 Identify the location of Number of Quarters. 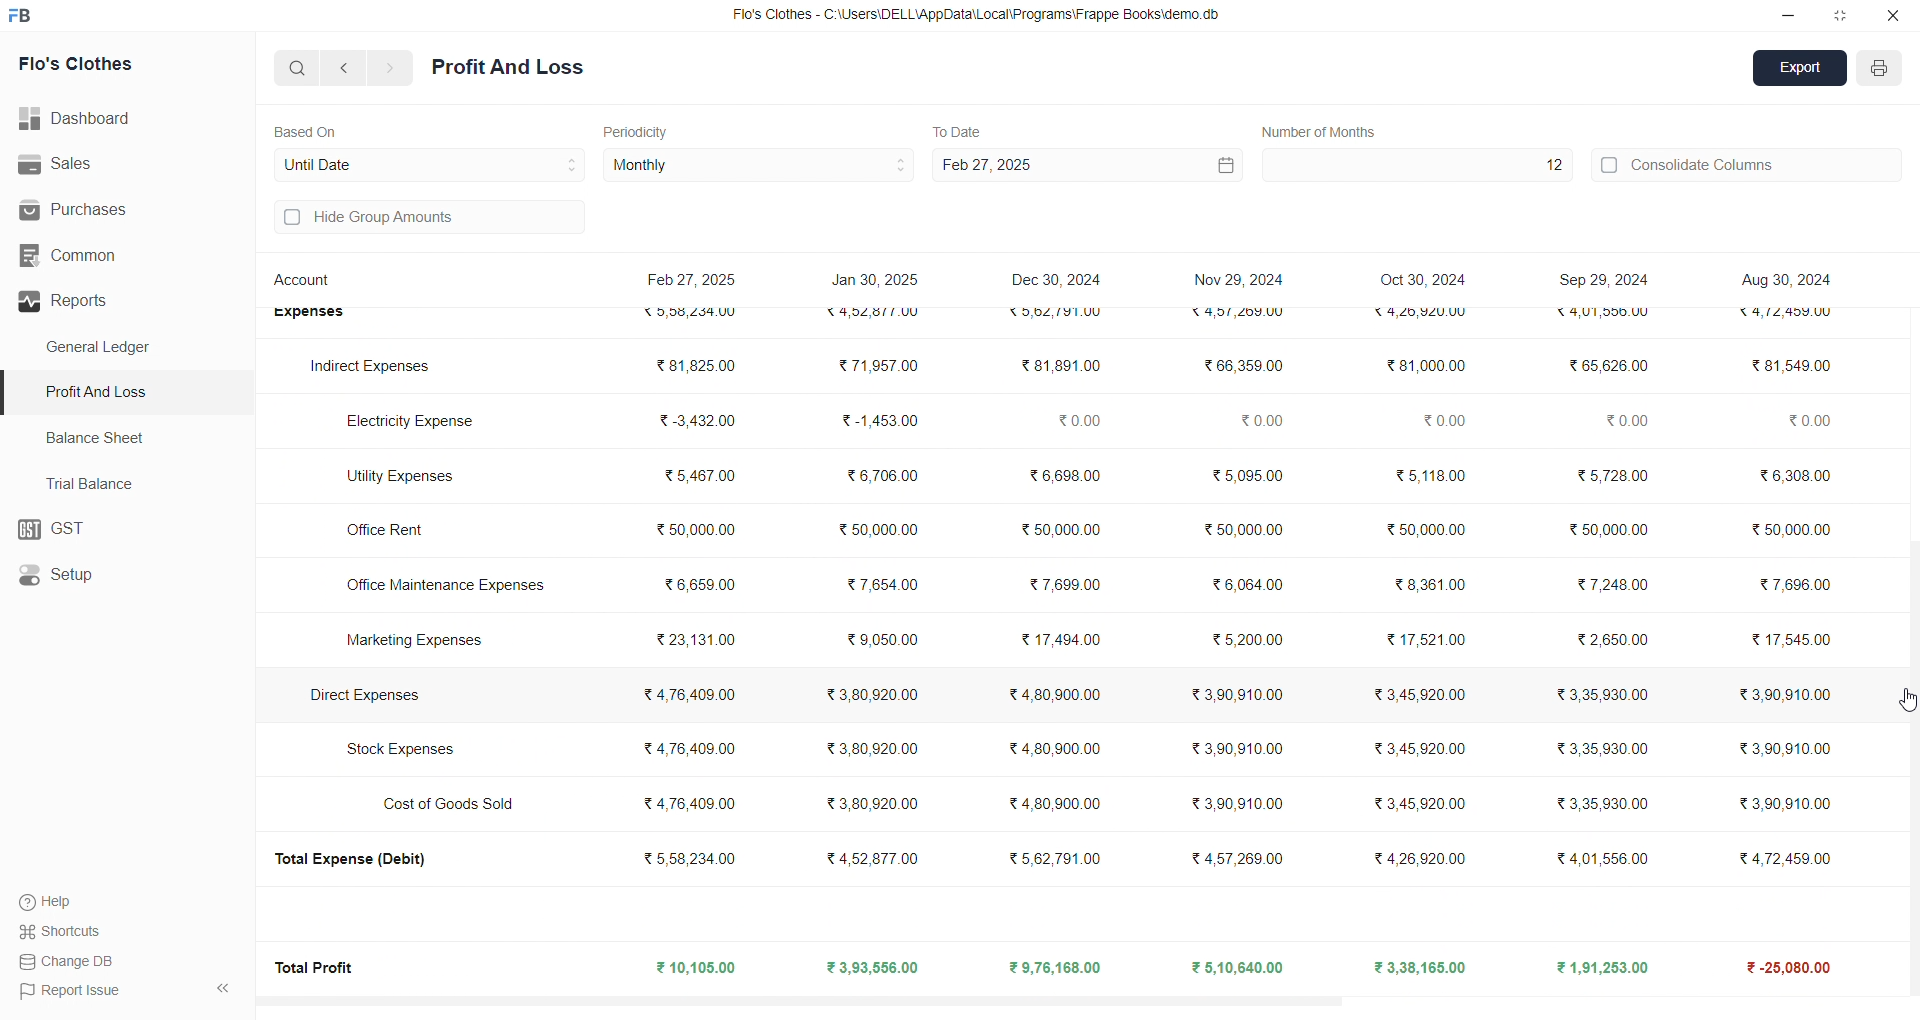
(1325, 131).